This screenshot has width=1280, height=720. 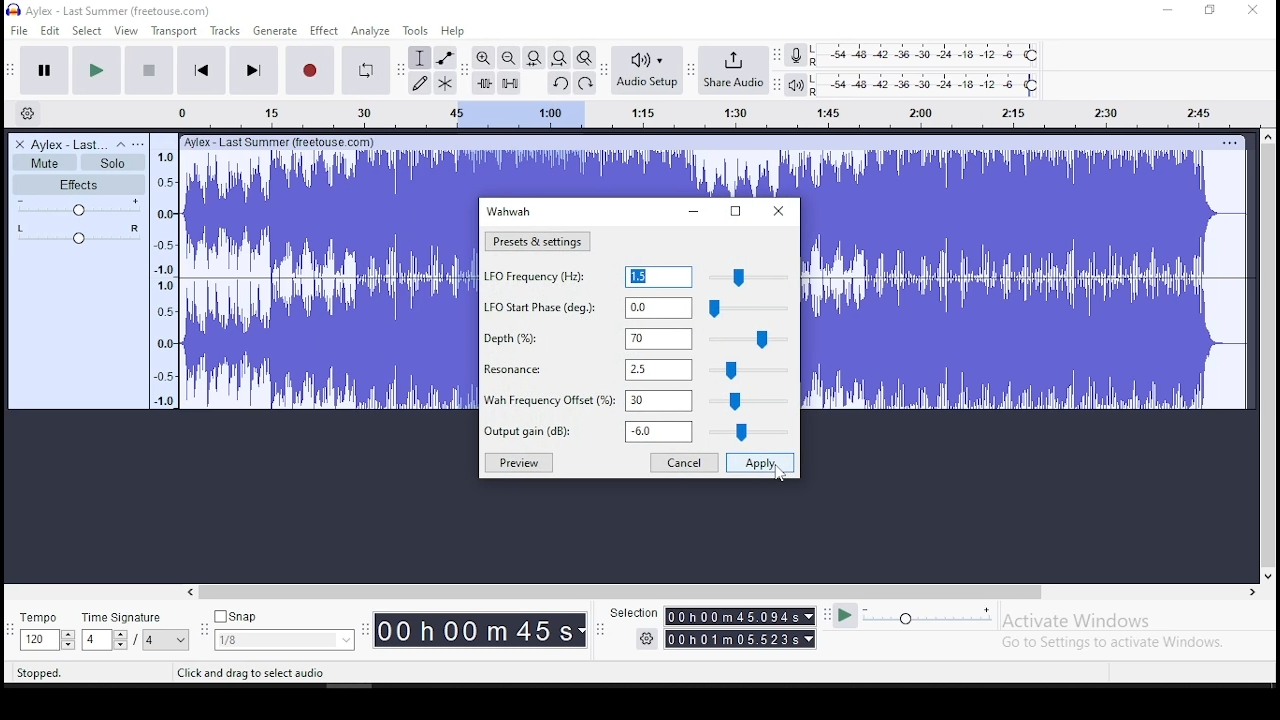 What do you see at coordinates (286, 631) in the screenshot?
I see `snap` at bounding box center [286, 631].